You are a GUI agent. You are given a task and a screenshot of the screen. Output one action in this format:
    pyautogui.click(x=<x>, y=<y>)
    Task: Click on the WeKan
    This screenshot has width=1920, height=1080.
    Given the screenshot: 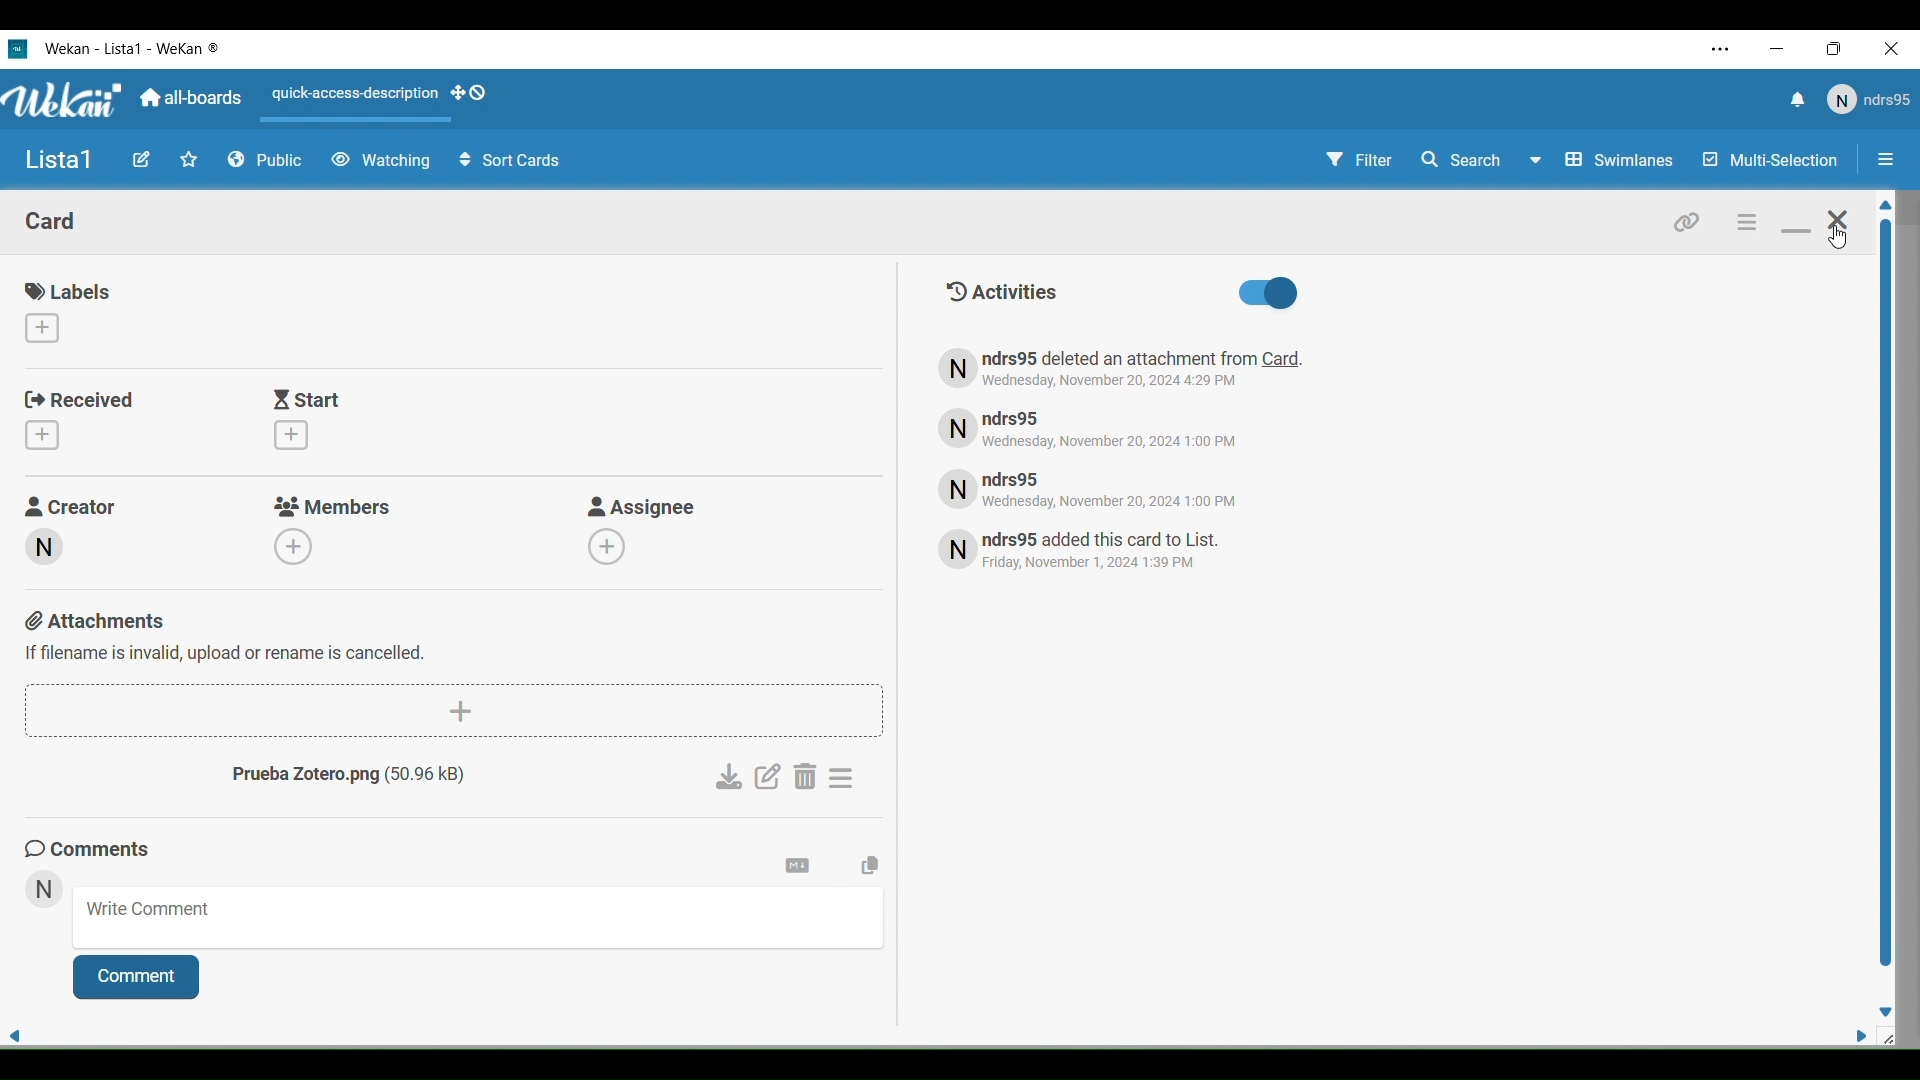 What is the action you would take?
    pyautogui.click(x=134, y=48)
    